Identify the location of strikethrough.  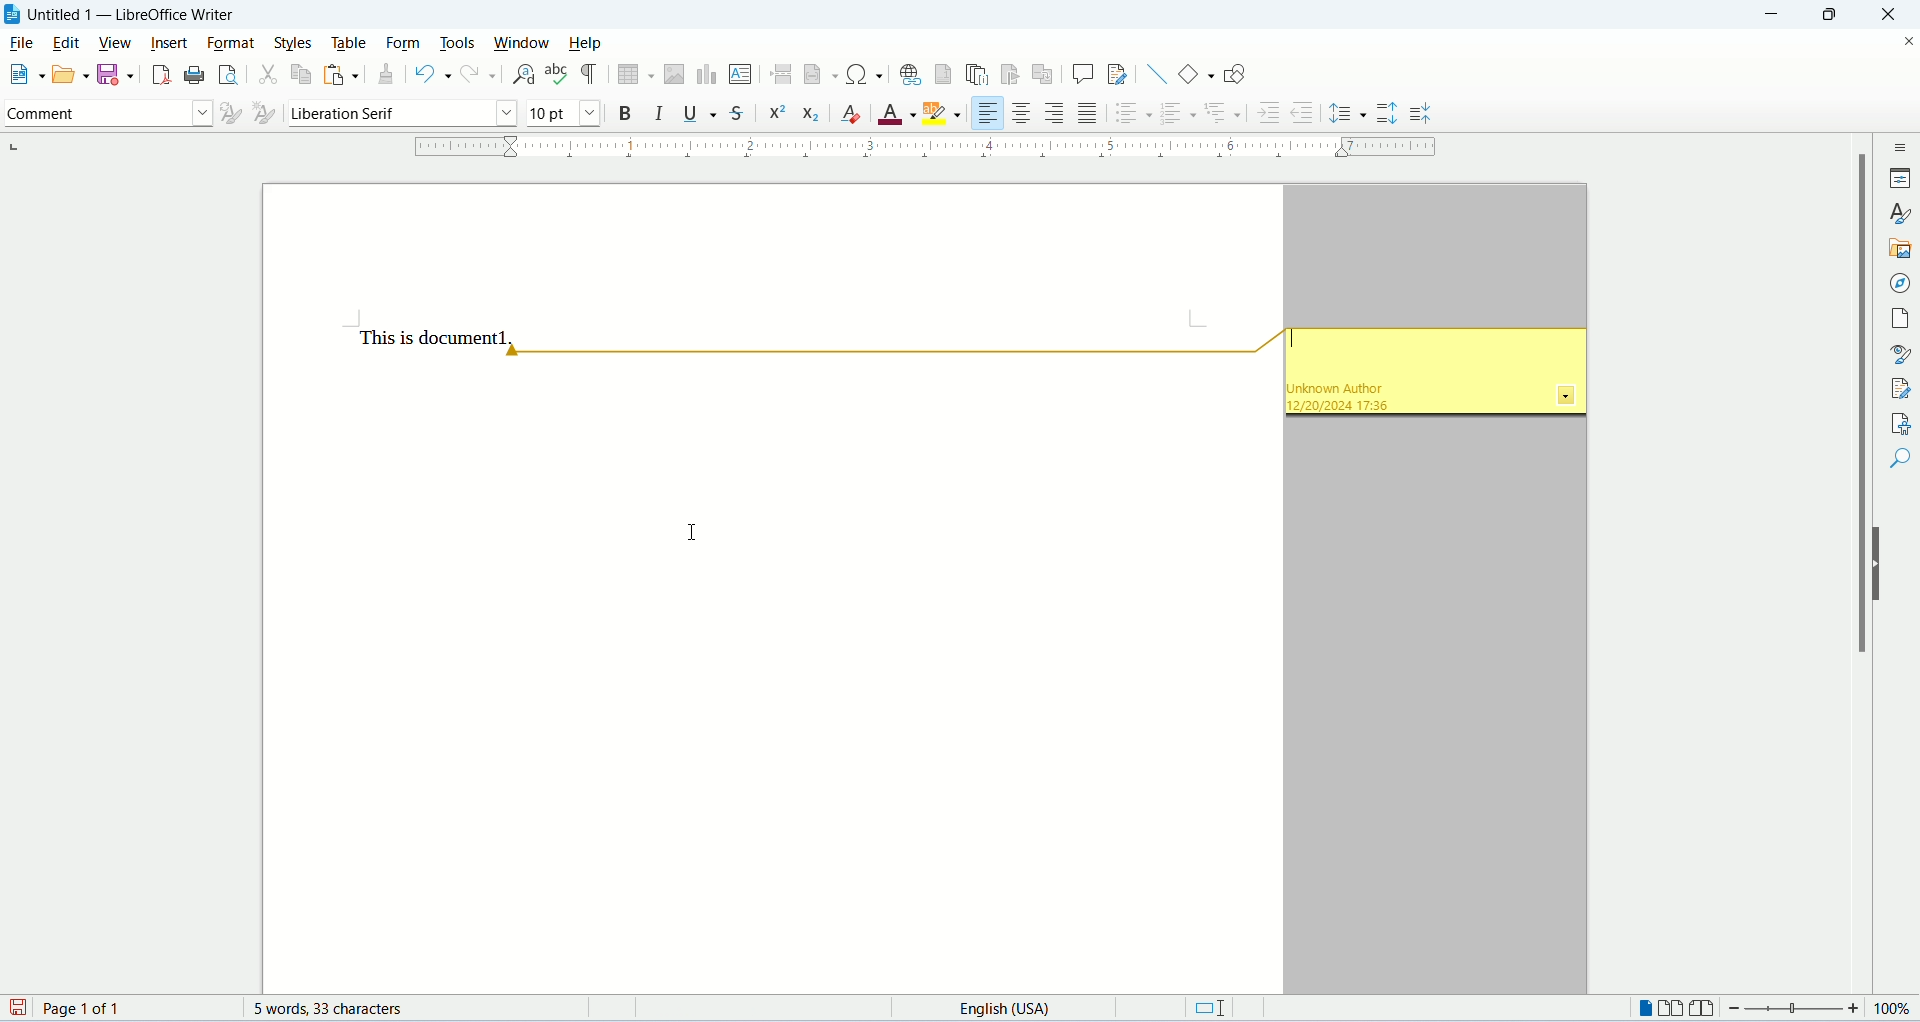
(739, 112).